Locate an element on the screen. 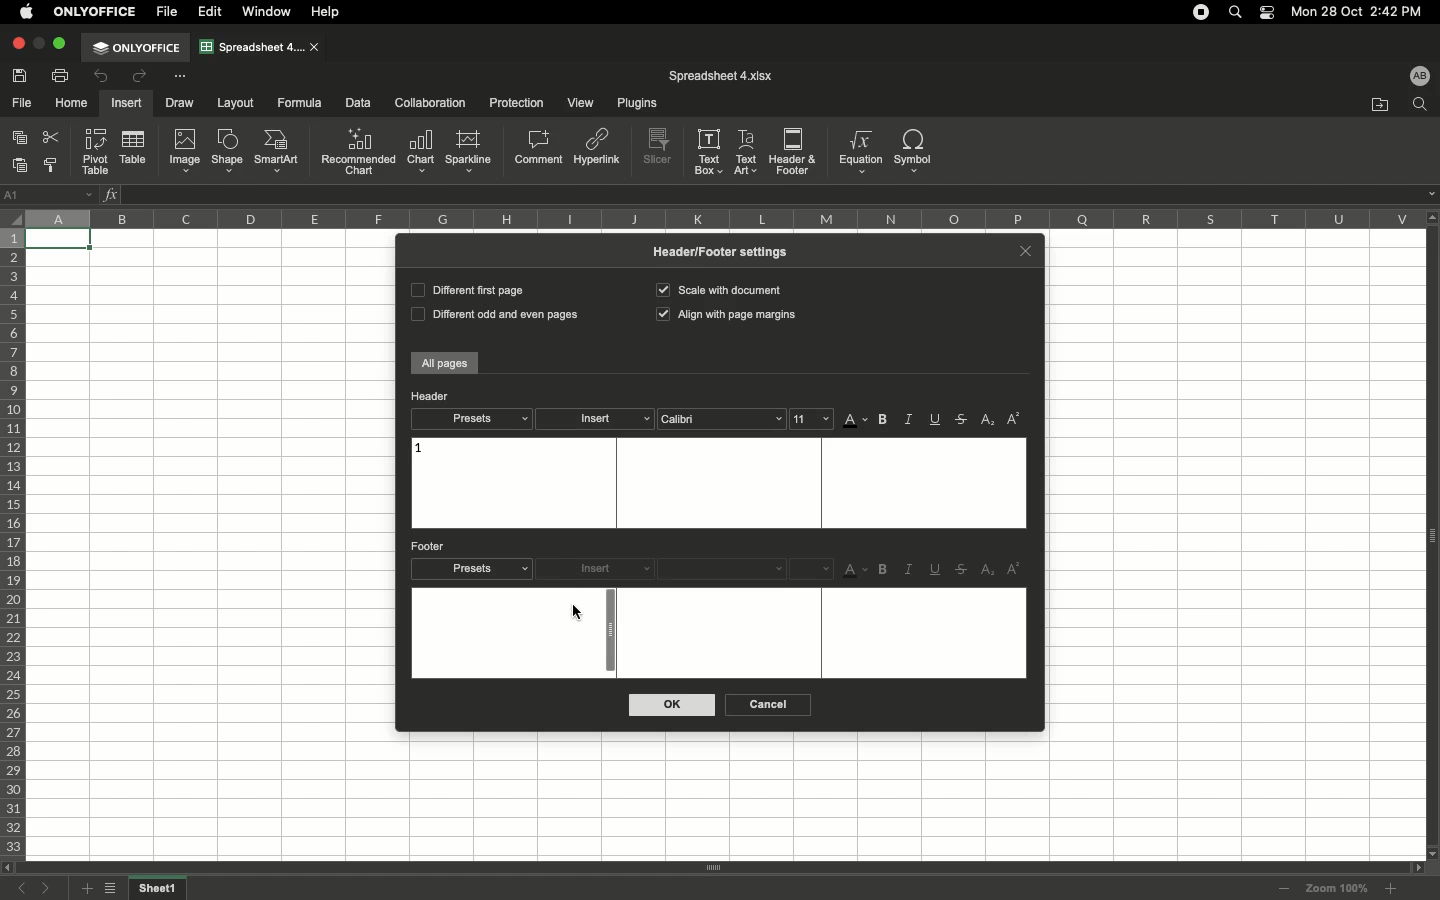 Image resolution: width=1440 pixels, height=900 pixels. Underline is located at coordinates (937, 571).